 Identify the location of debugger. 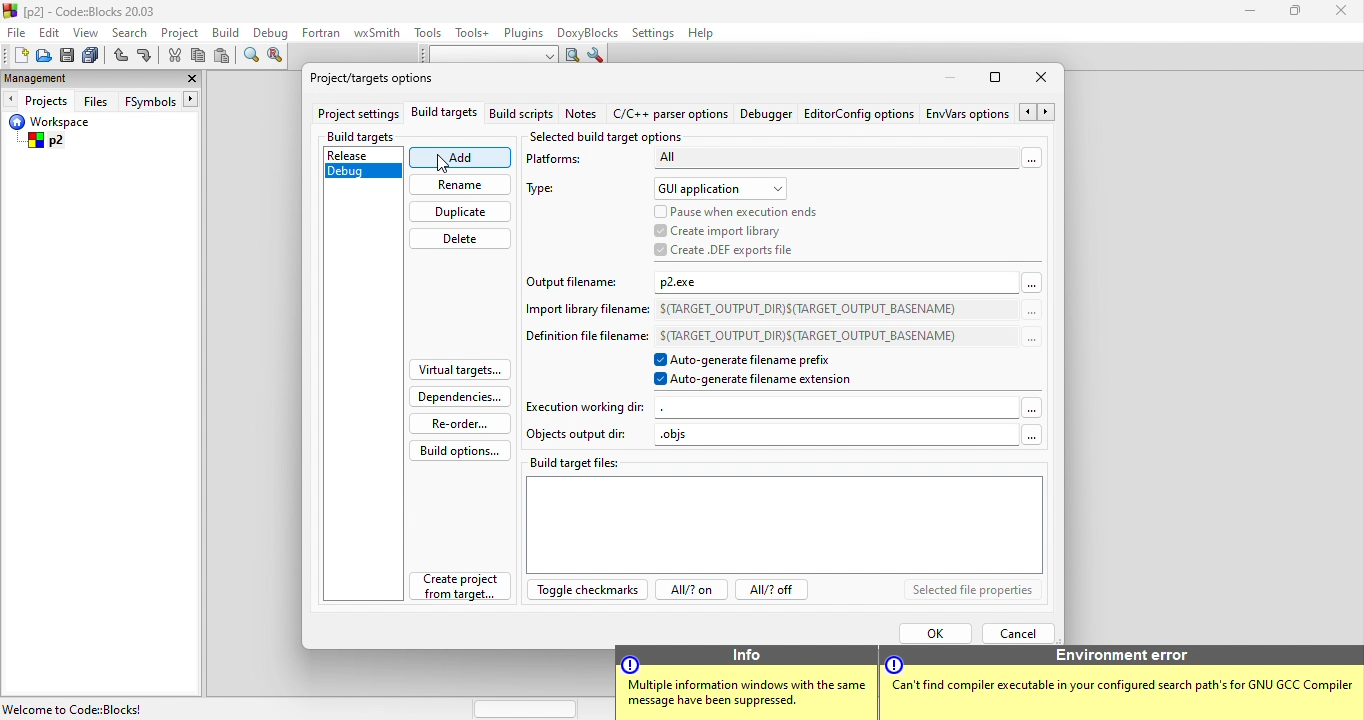
(768, 113).